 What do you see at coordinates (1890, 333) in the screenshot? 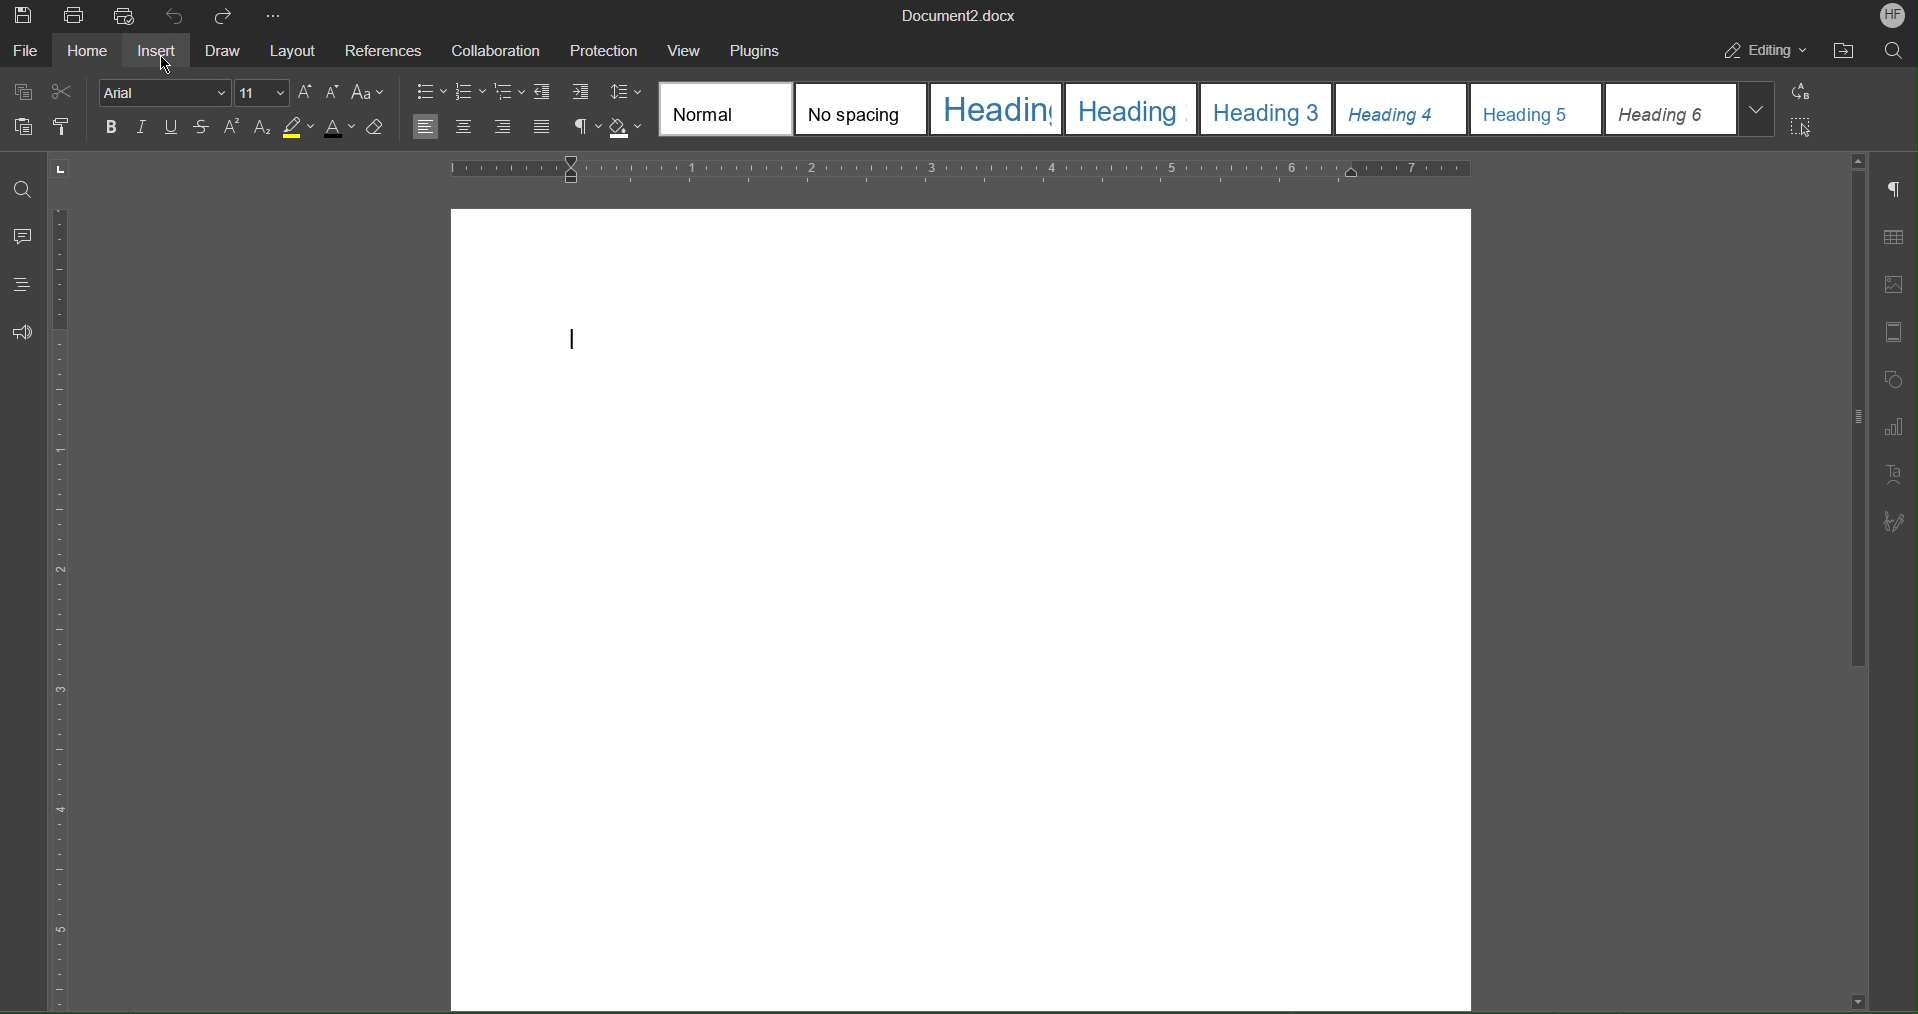
I see `Header/Footer` at bounding box center [1890, 333].